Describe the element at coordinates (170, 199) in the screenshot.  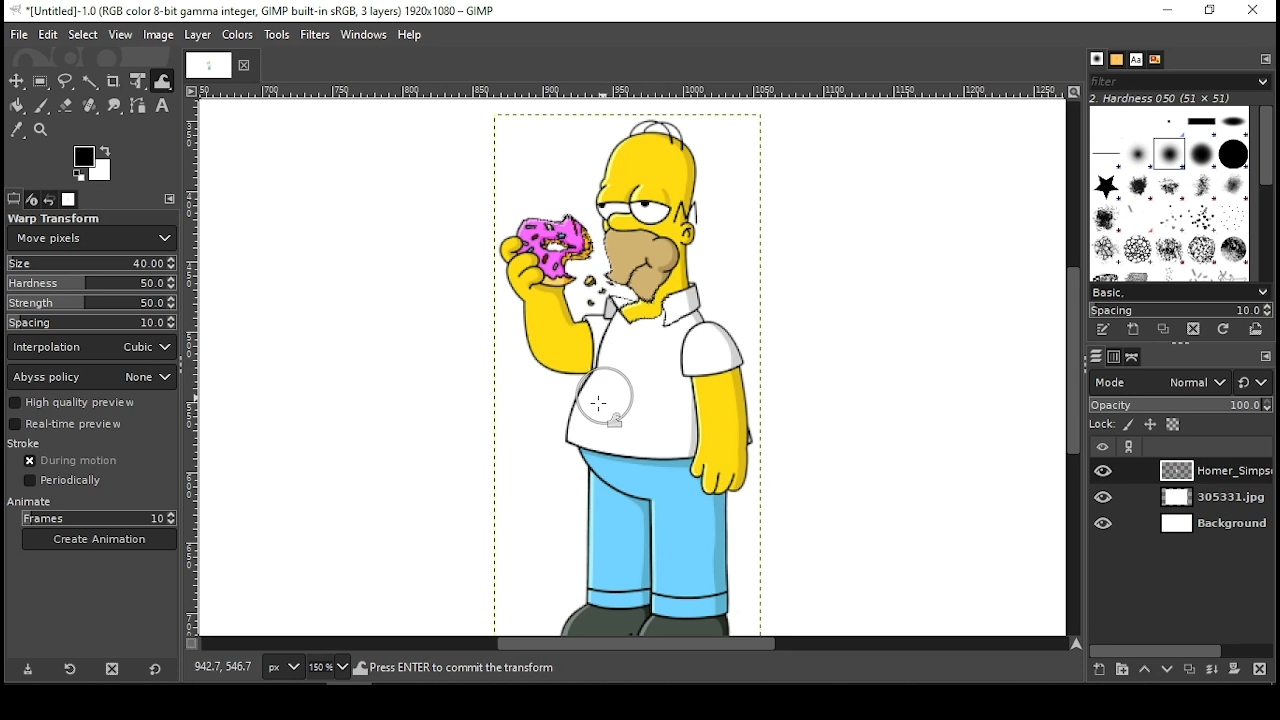
I see `edit toolbar` at that location.